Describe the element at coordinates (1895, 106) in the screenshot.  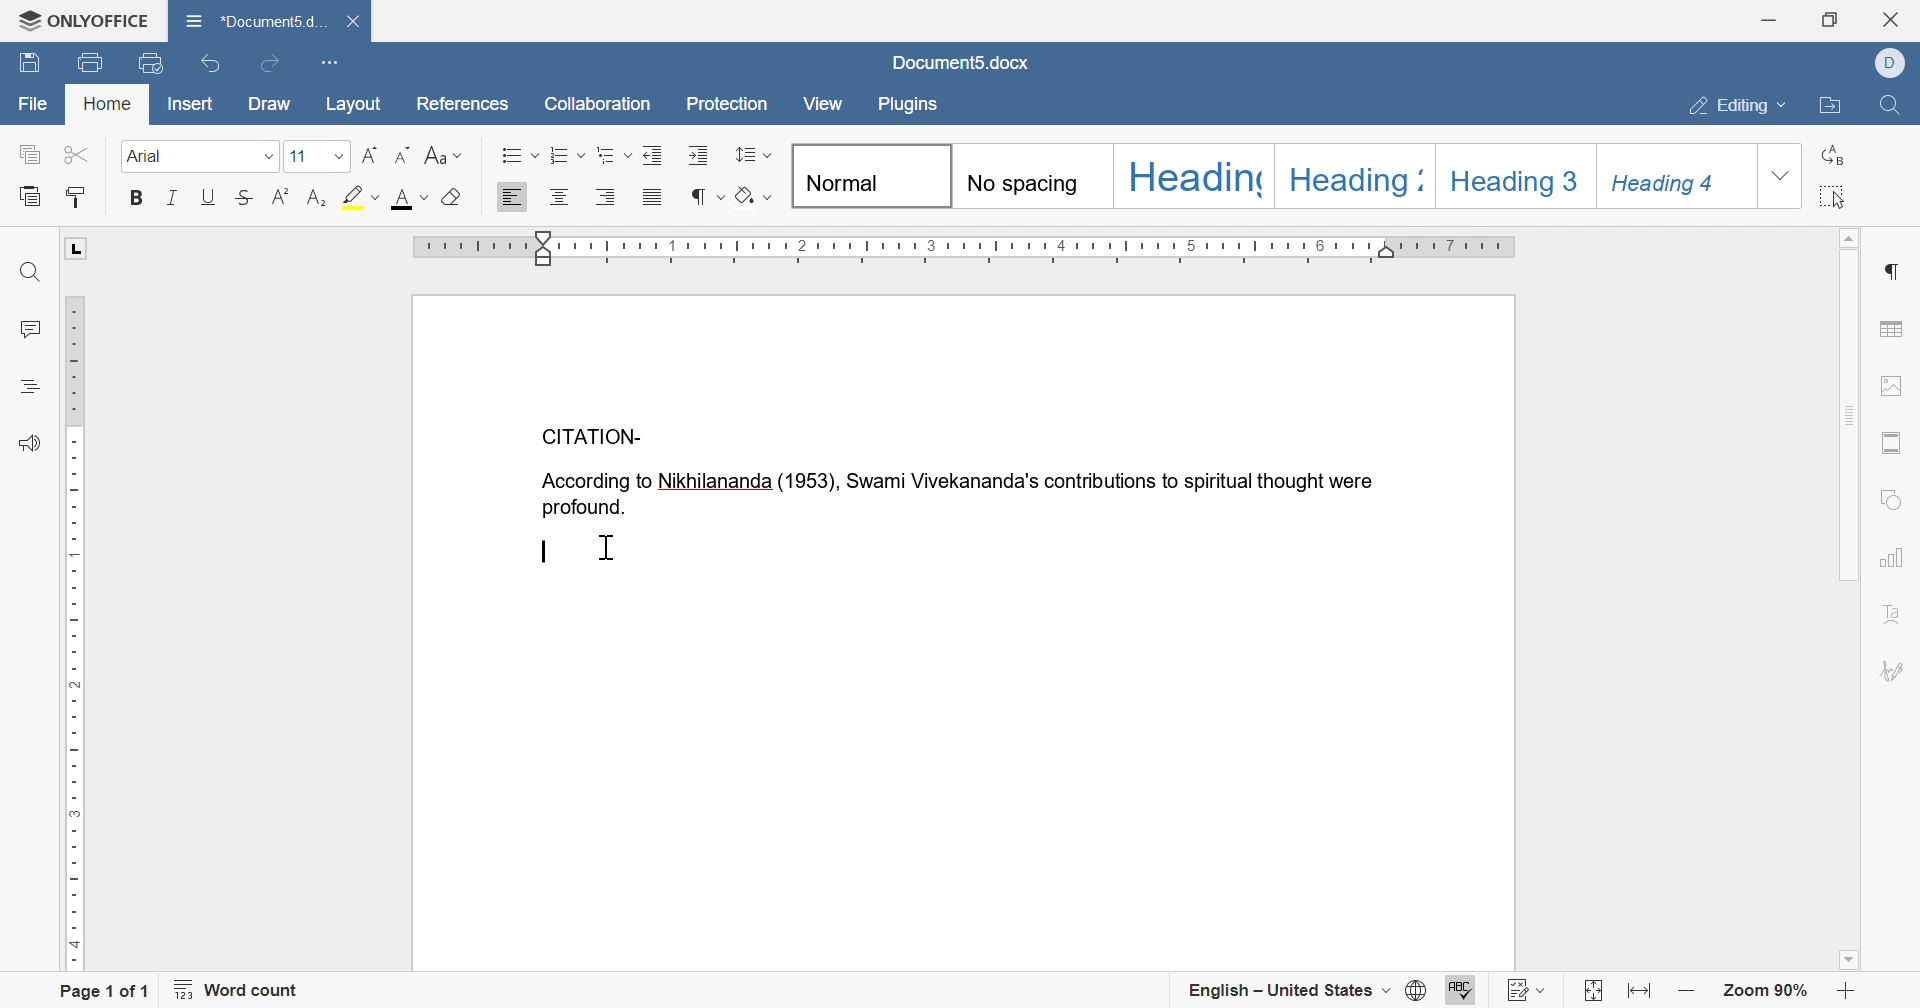
I see `find` at that location.